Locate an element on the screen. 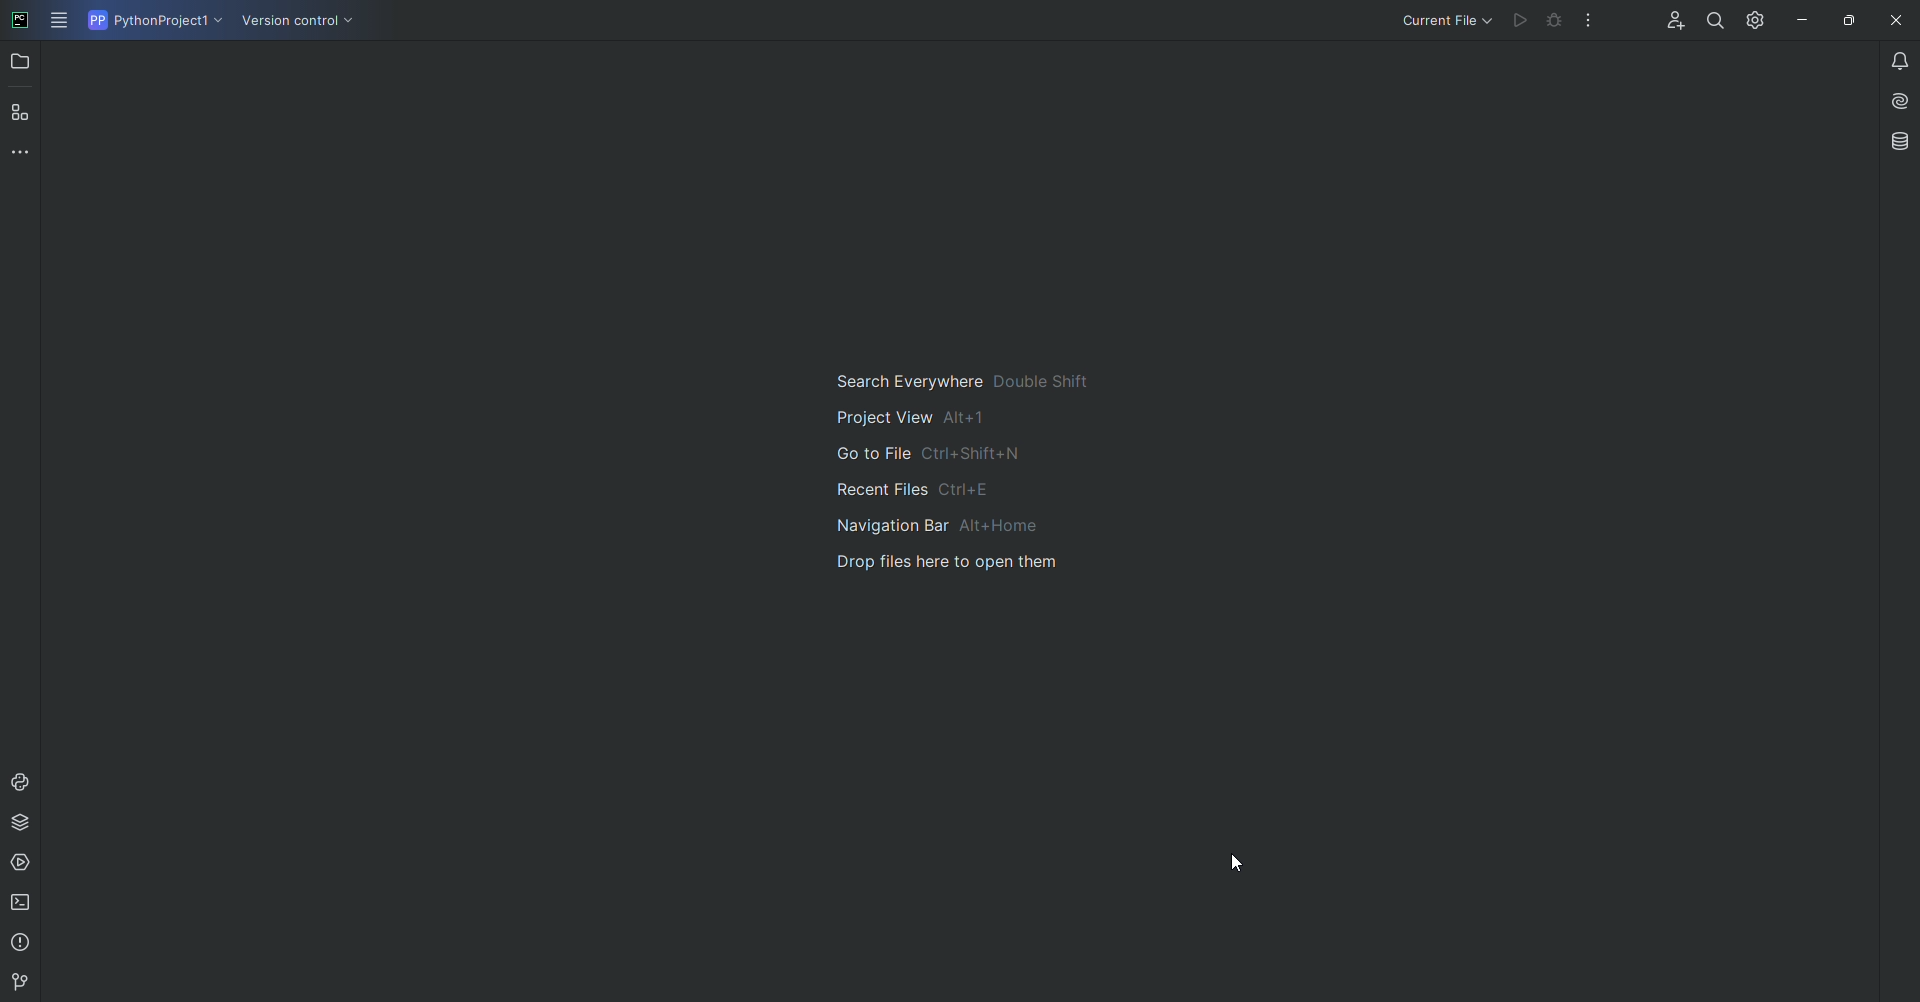 The height and width of the screenshot is (1002, 1920). Console is located at coordinates (21, 782).